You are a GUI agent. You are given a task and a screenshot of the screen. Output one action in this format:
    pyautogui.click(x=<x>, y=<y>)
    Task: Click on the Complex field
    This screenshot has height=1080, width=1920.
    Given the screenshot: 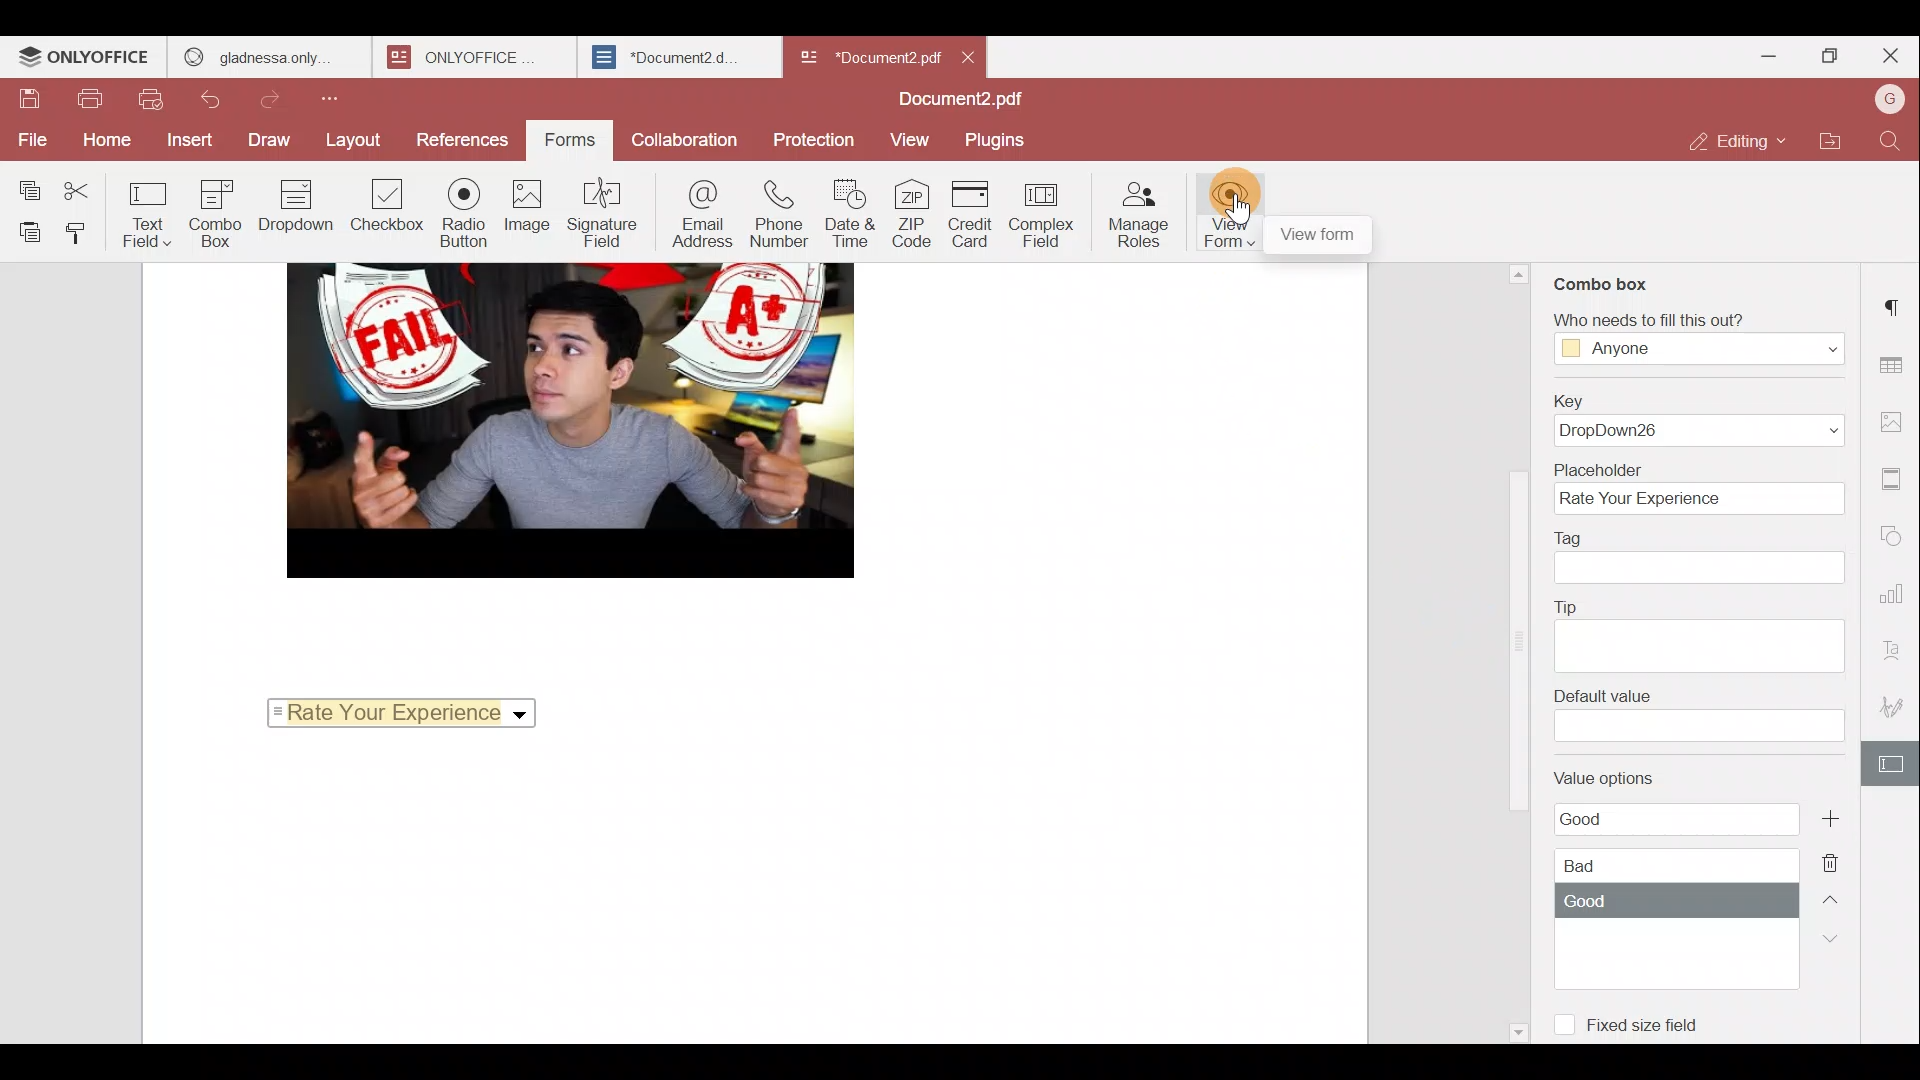 What is the action you would take?
    pyautogui.click(x=1044, y=218)
    